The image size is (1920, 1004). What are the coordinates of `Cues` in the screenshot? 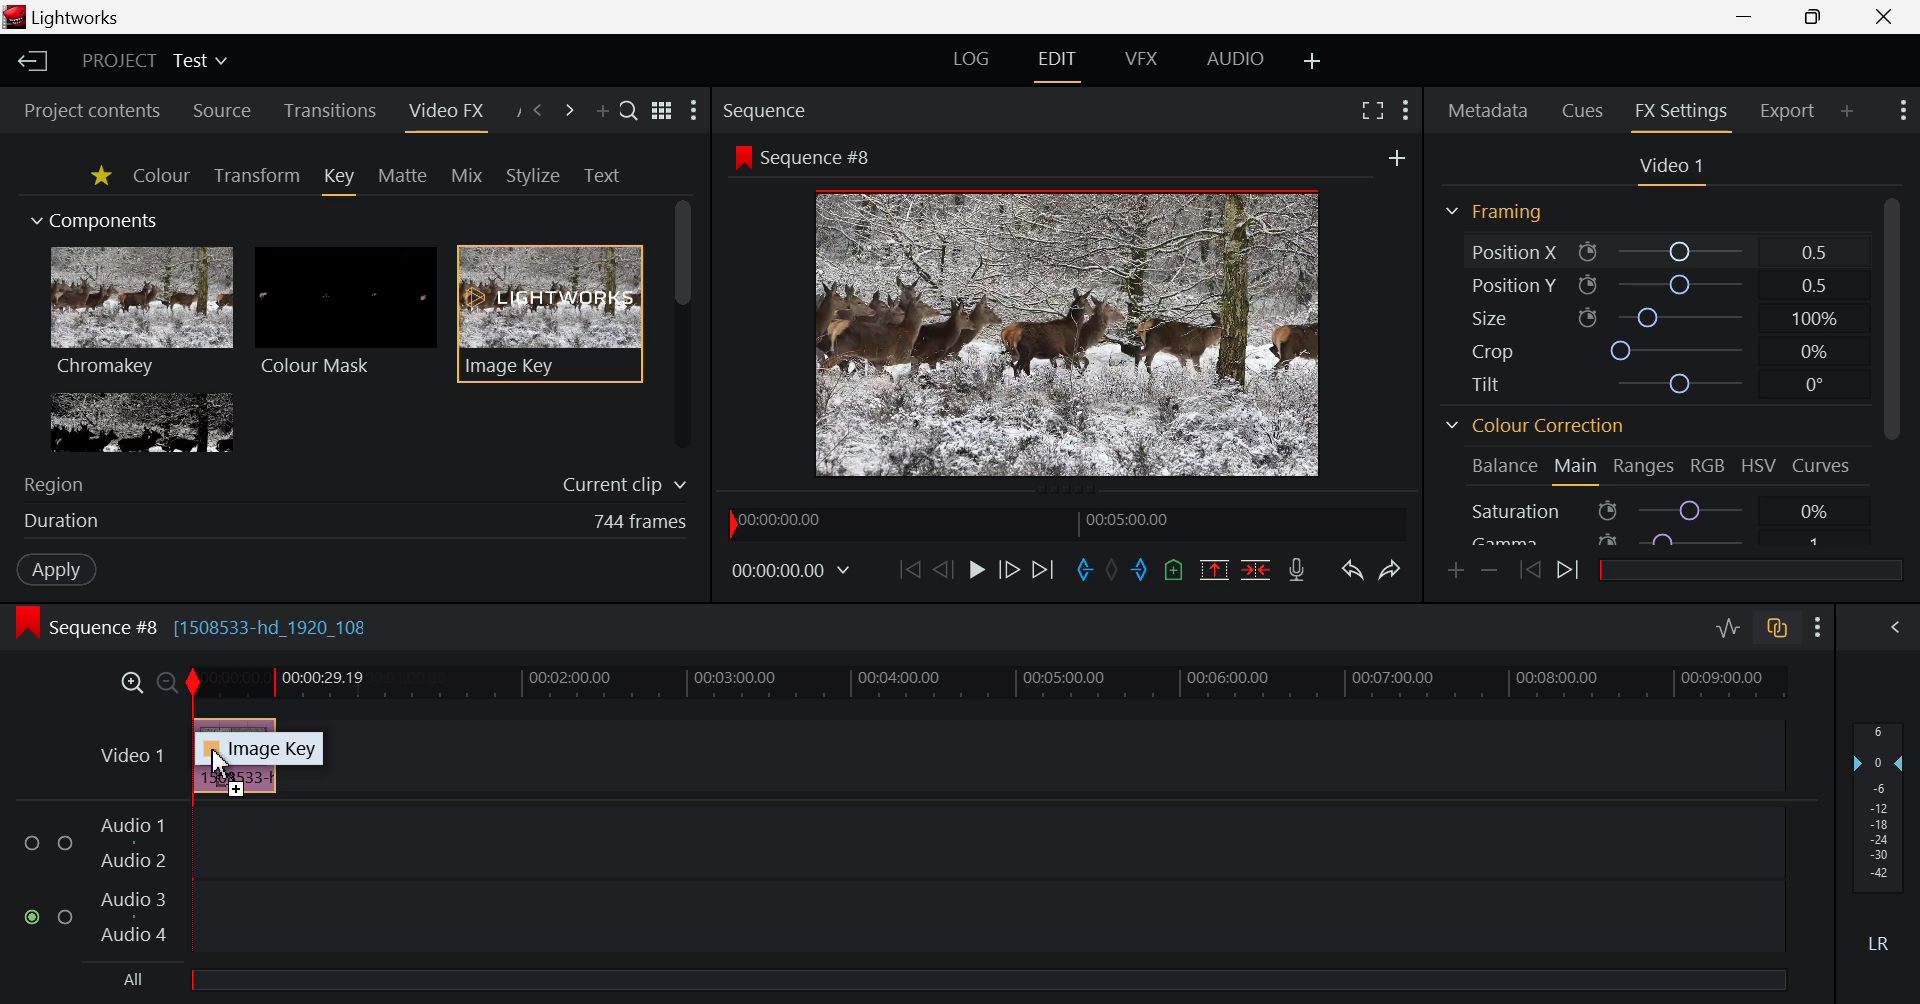 It's located at (1579, 111).